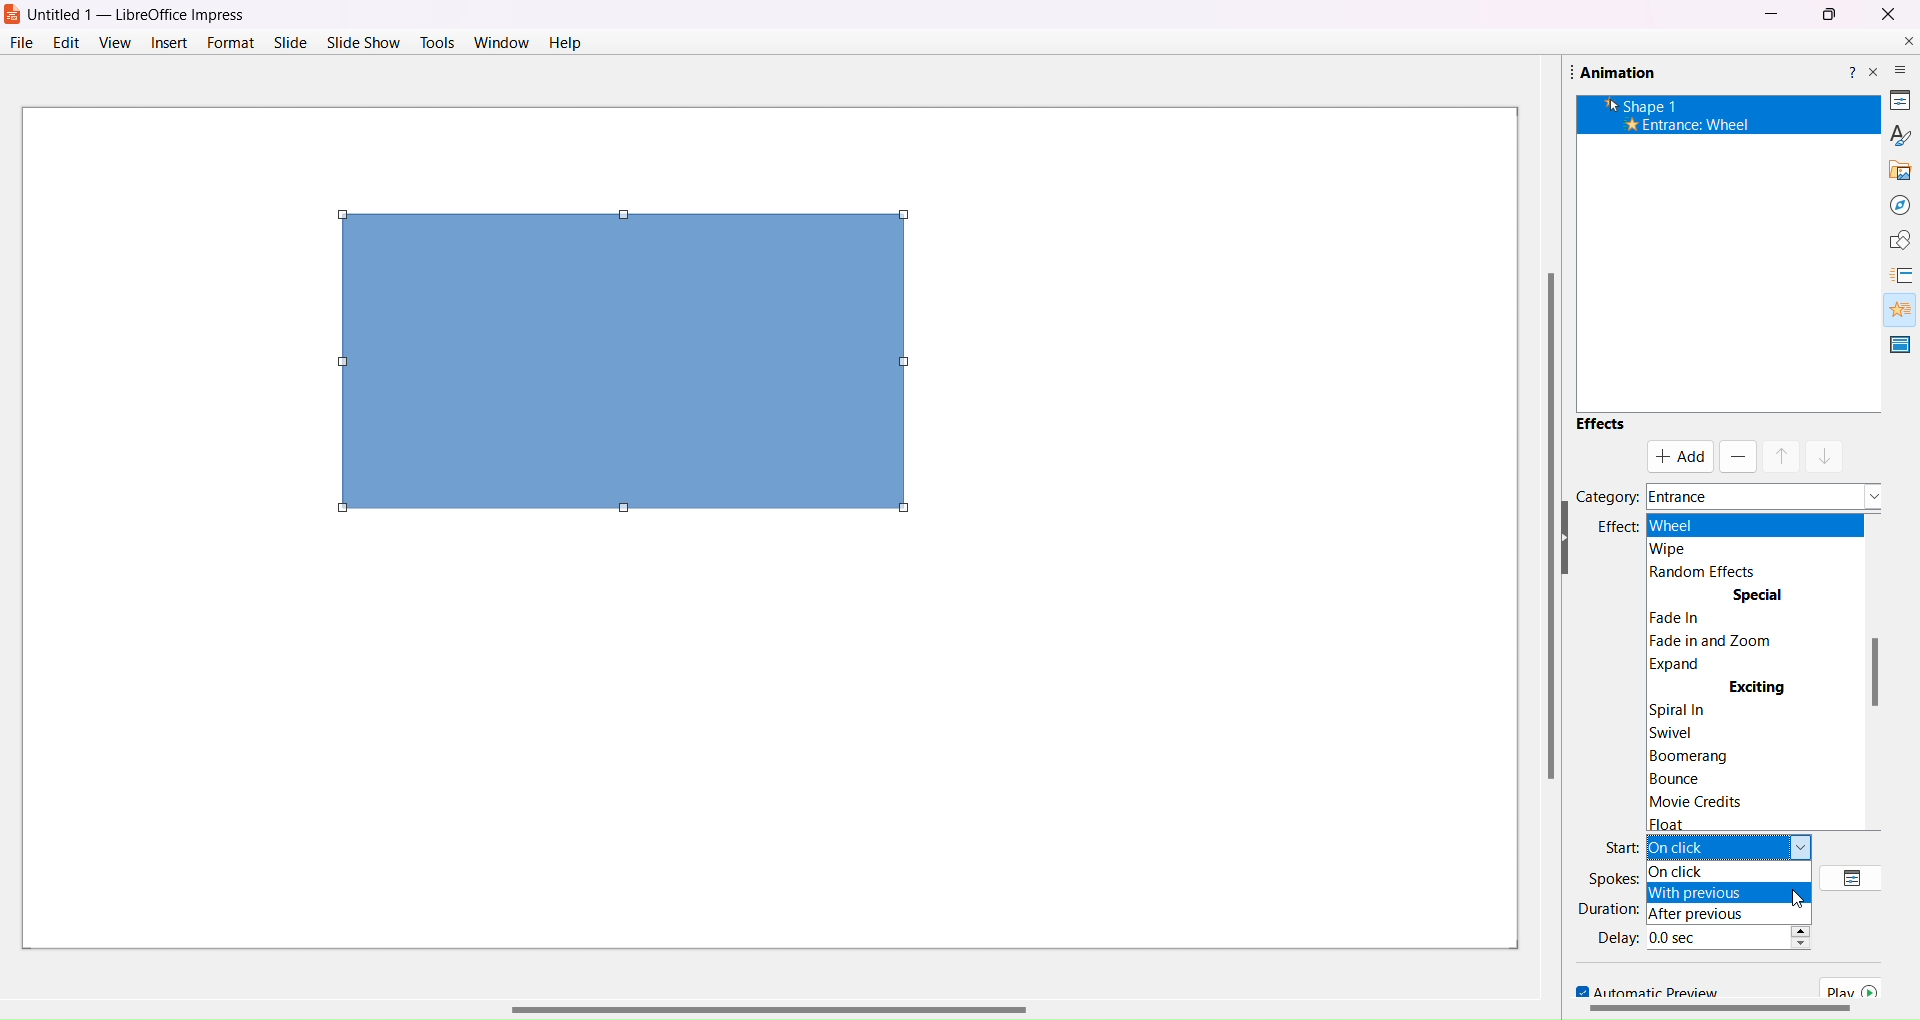  I want to click on Window, so click(502, 42).